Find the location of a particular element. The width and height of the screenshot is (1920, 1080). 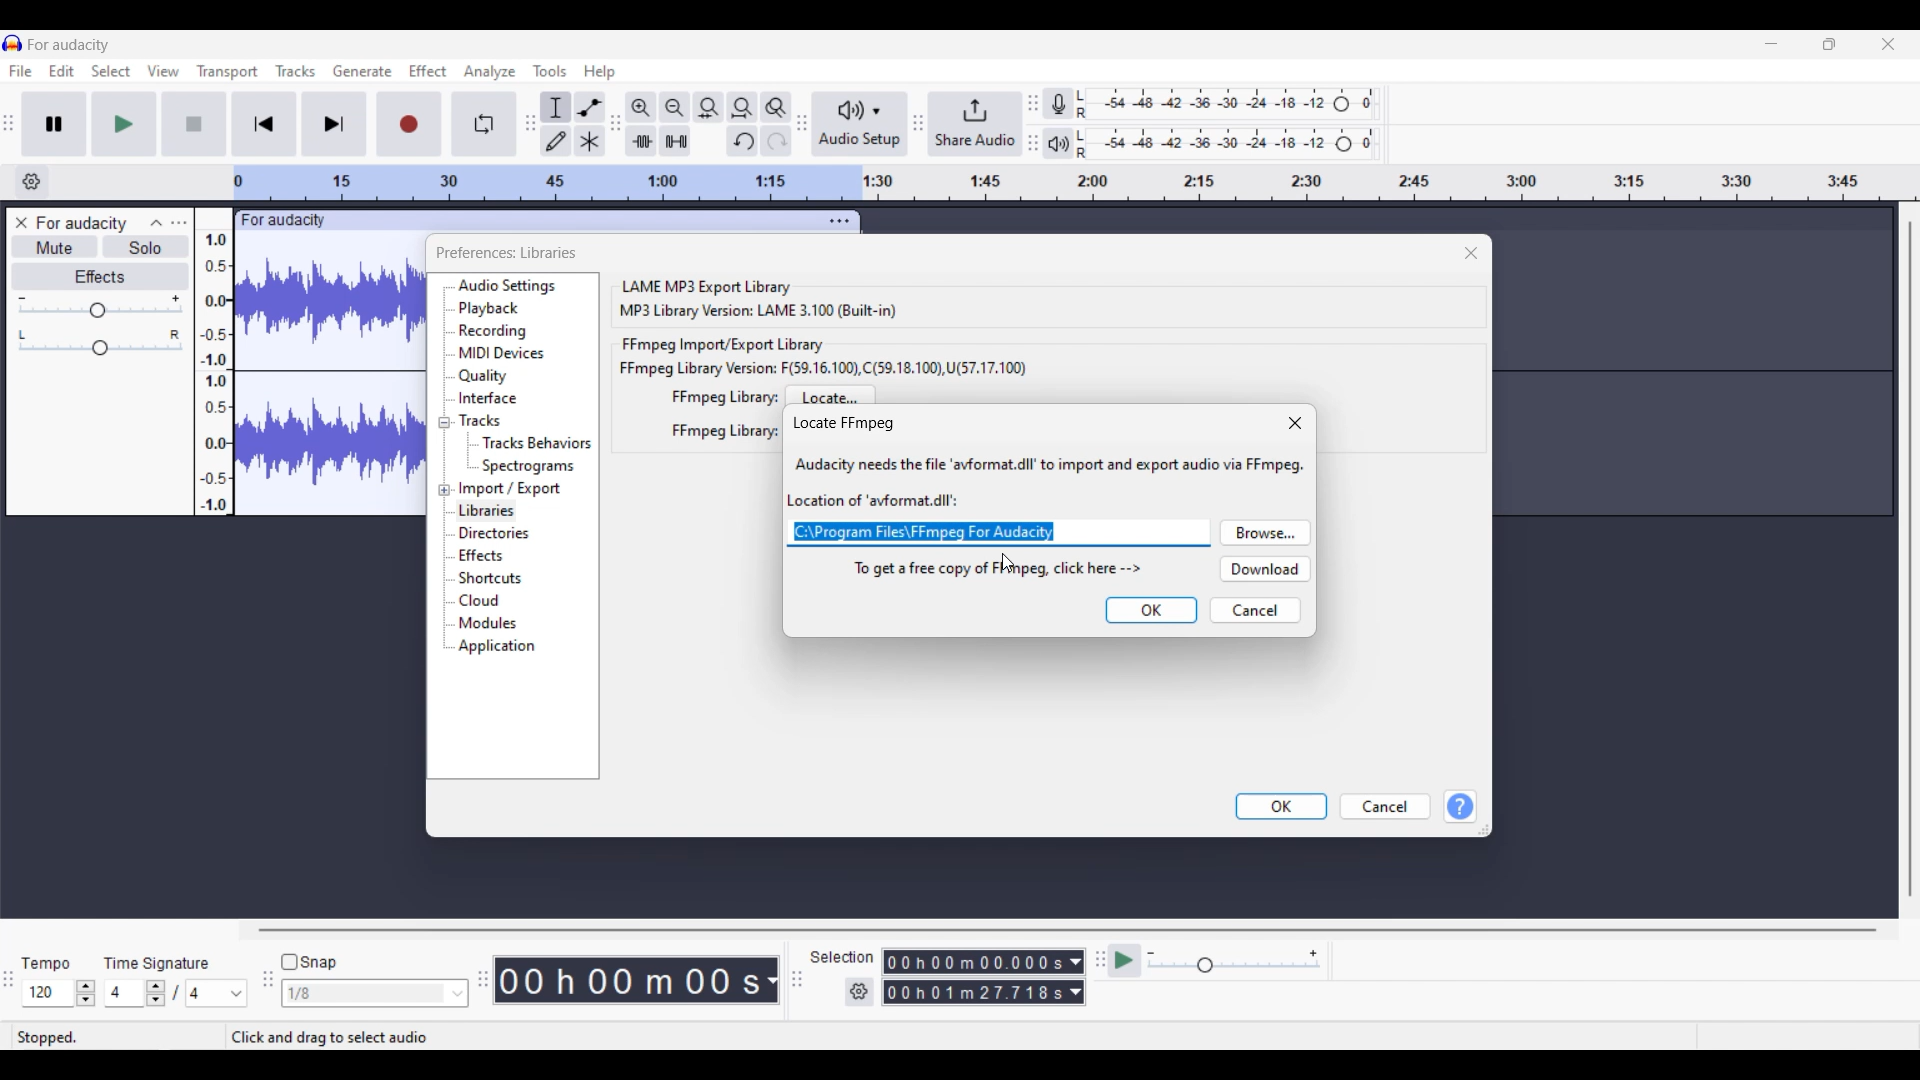

Playback meter is located at coordinates (1059, 143).